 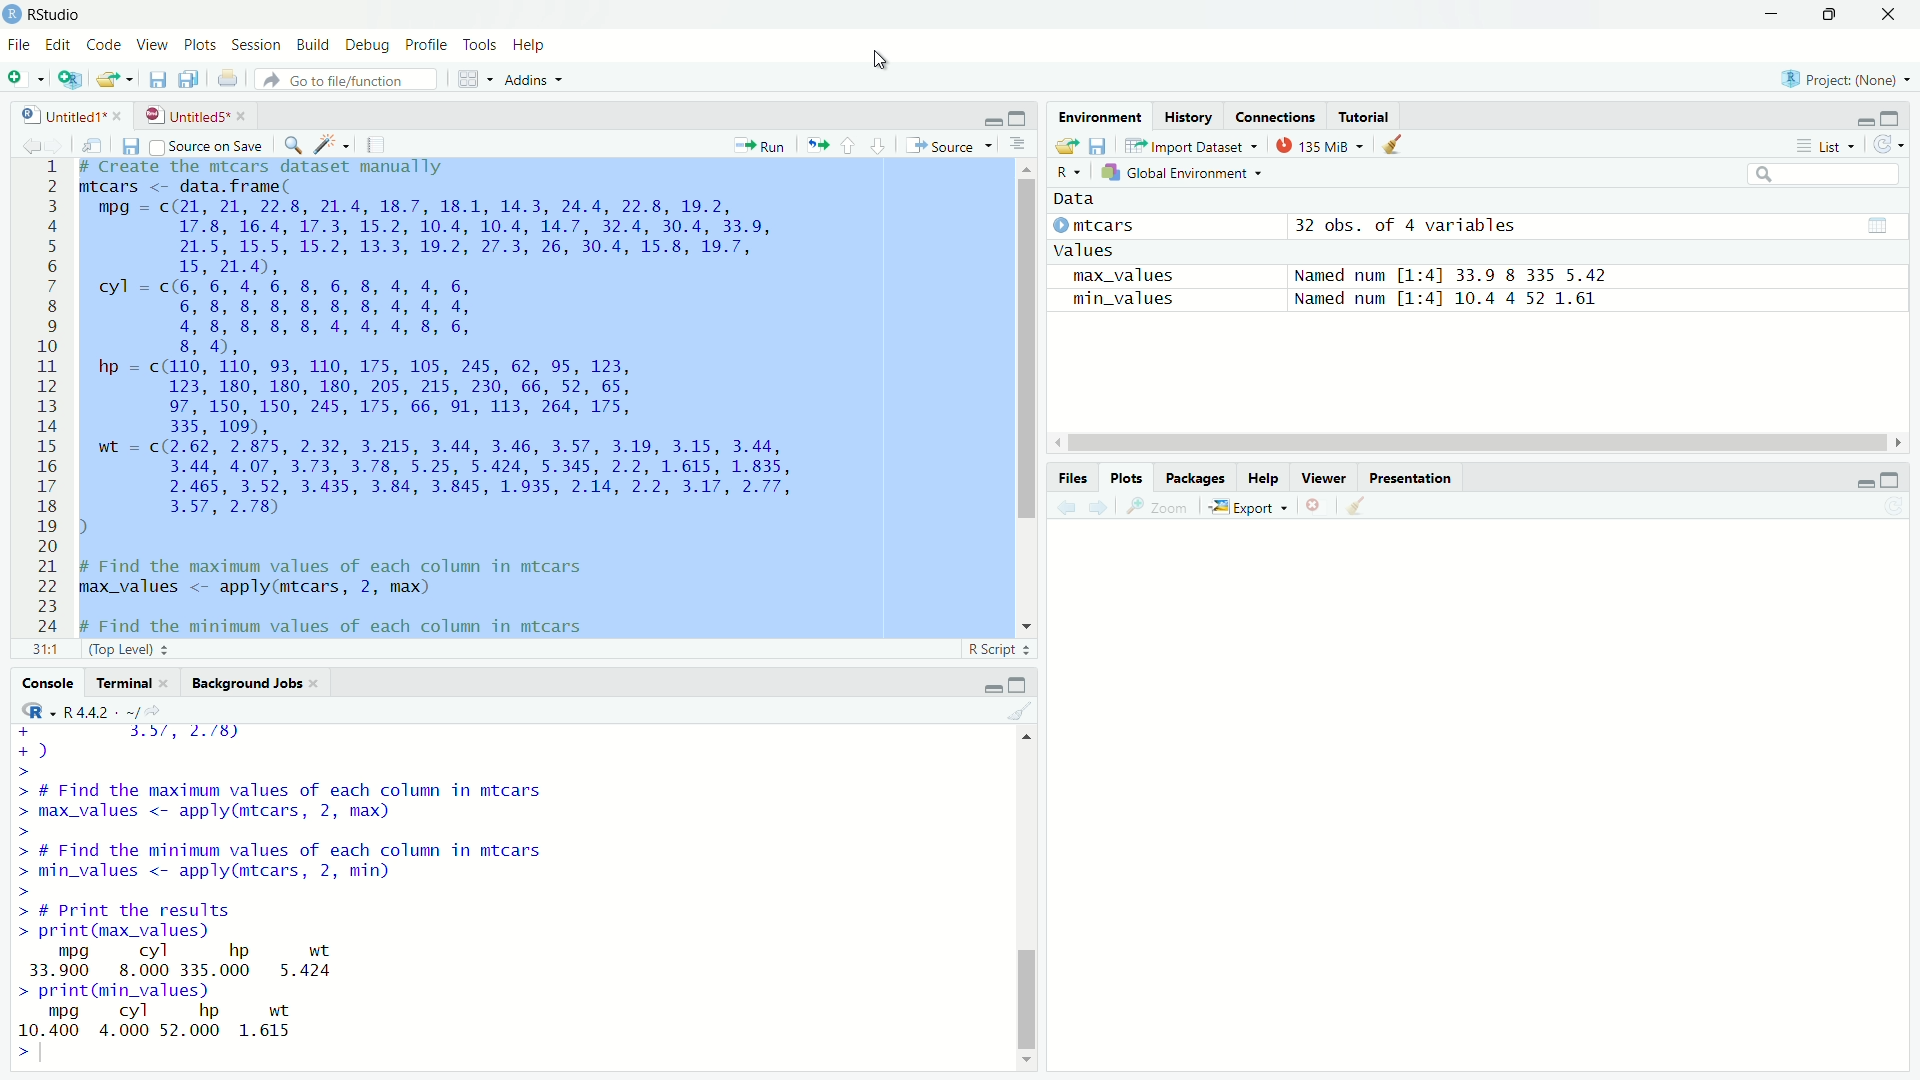 What do you see at coordinates (1065, 168) in the screenshot?
I see `R~` at bounding box center [1065, 168].